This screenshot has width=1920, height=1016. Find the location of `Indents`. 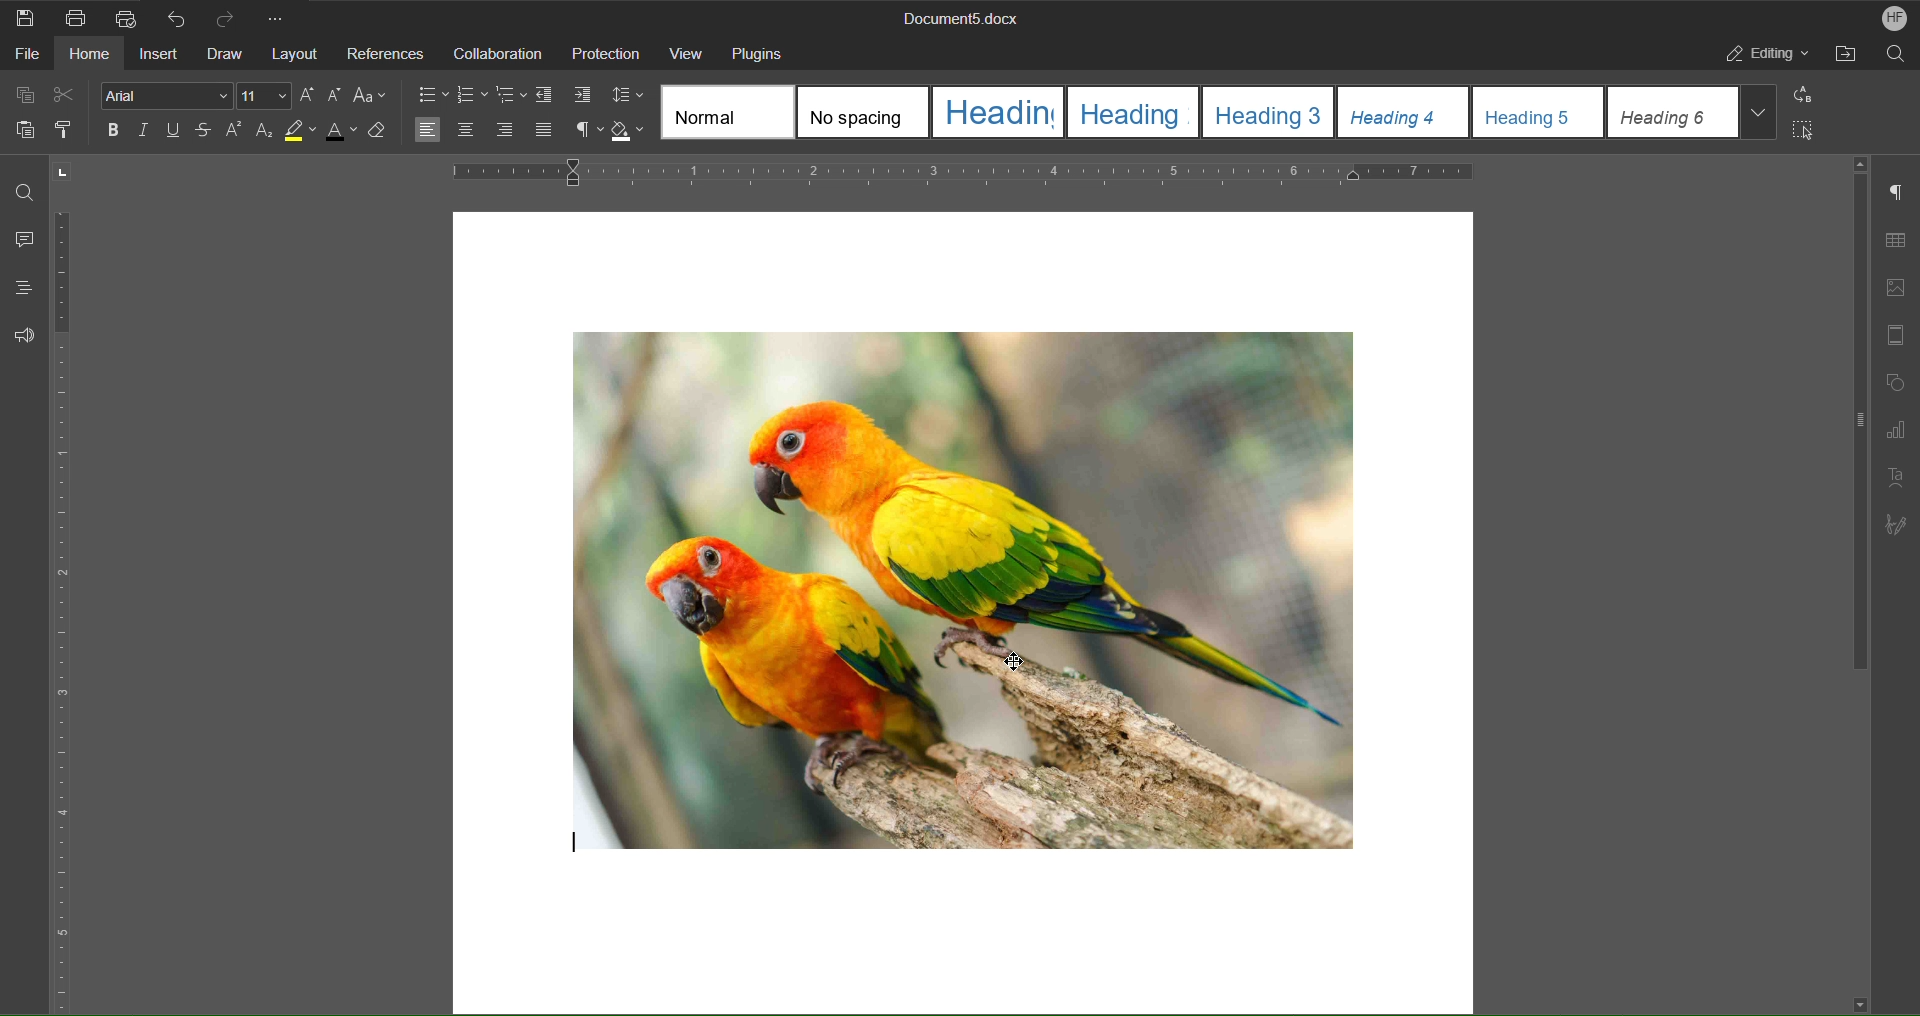

Indents is located at coordinates (567, 96).